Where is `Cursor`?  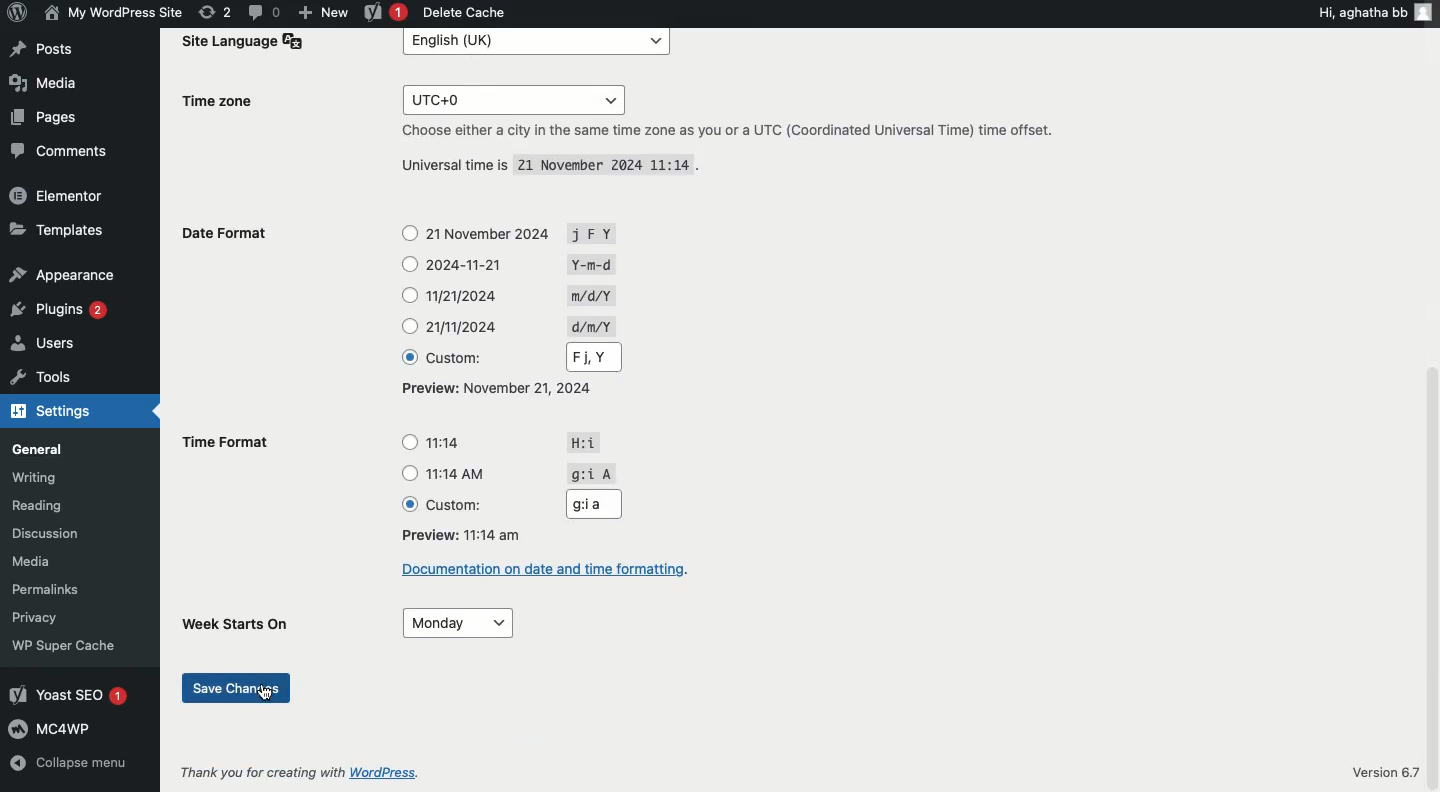
Cursor is located at coordinates (268, 696).